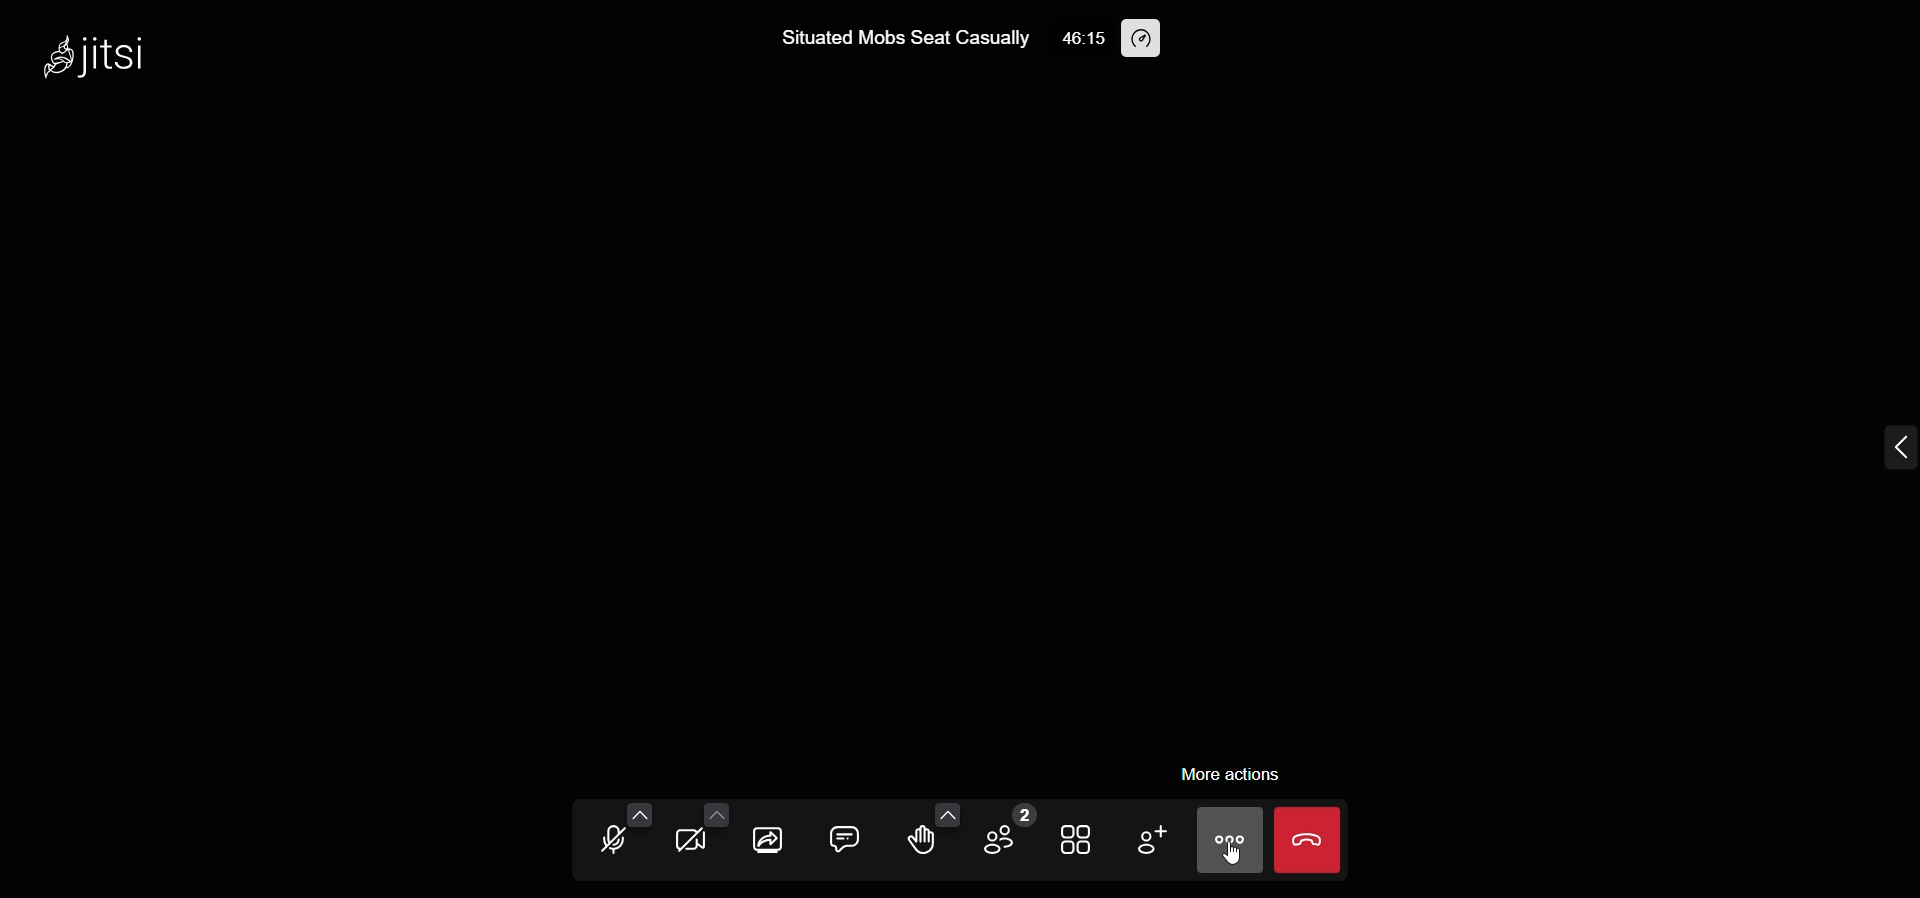 Image resolution: width=1920 pixels, height=898 pixels. Describe the element at coordinates (637, 813) in the screenshot. I see `more audio option` at that location.